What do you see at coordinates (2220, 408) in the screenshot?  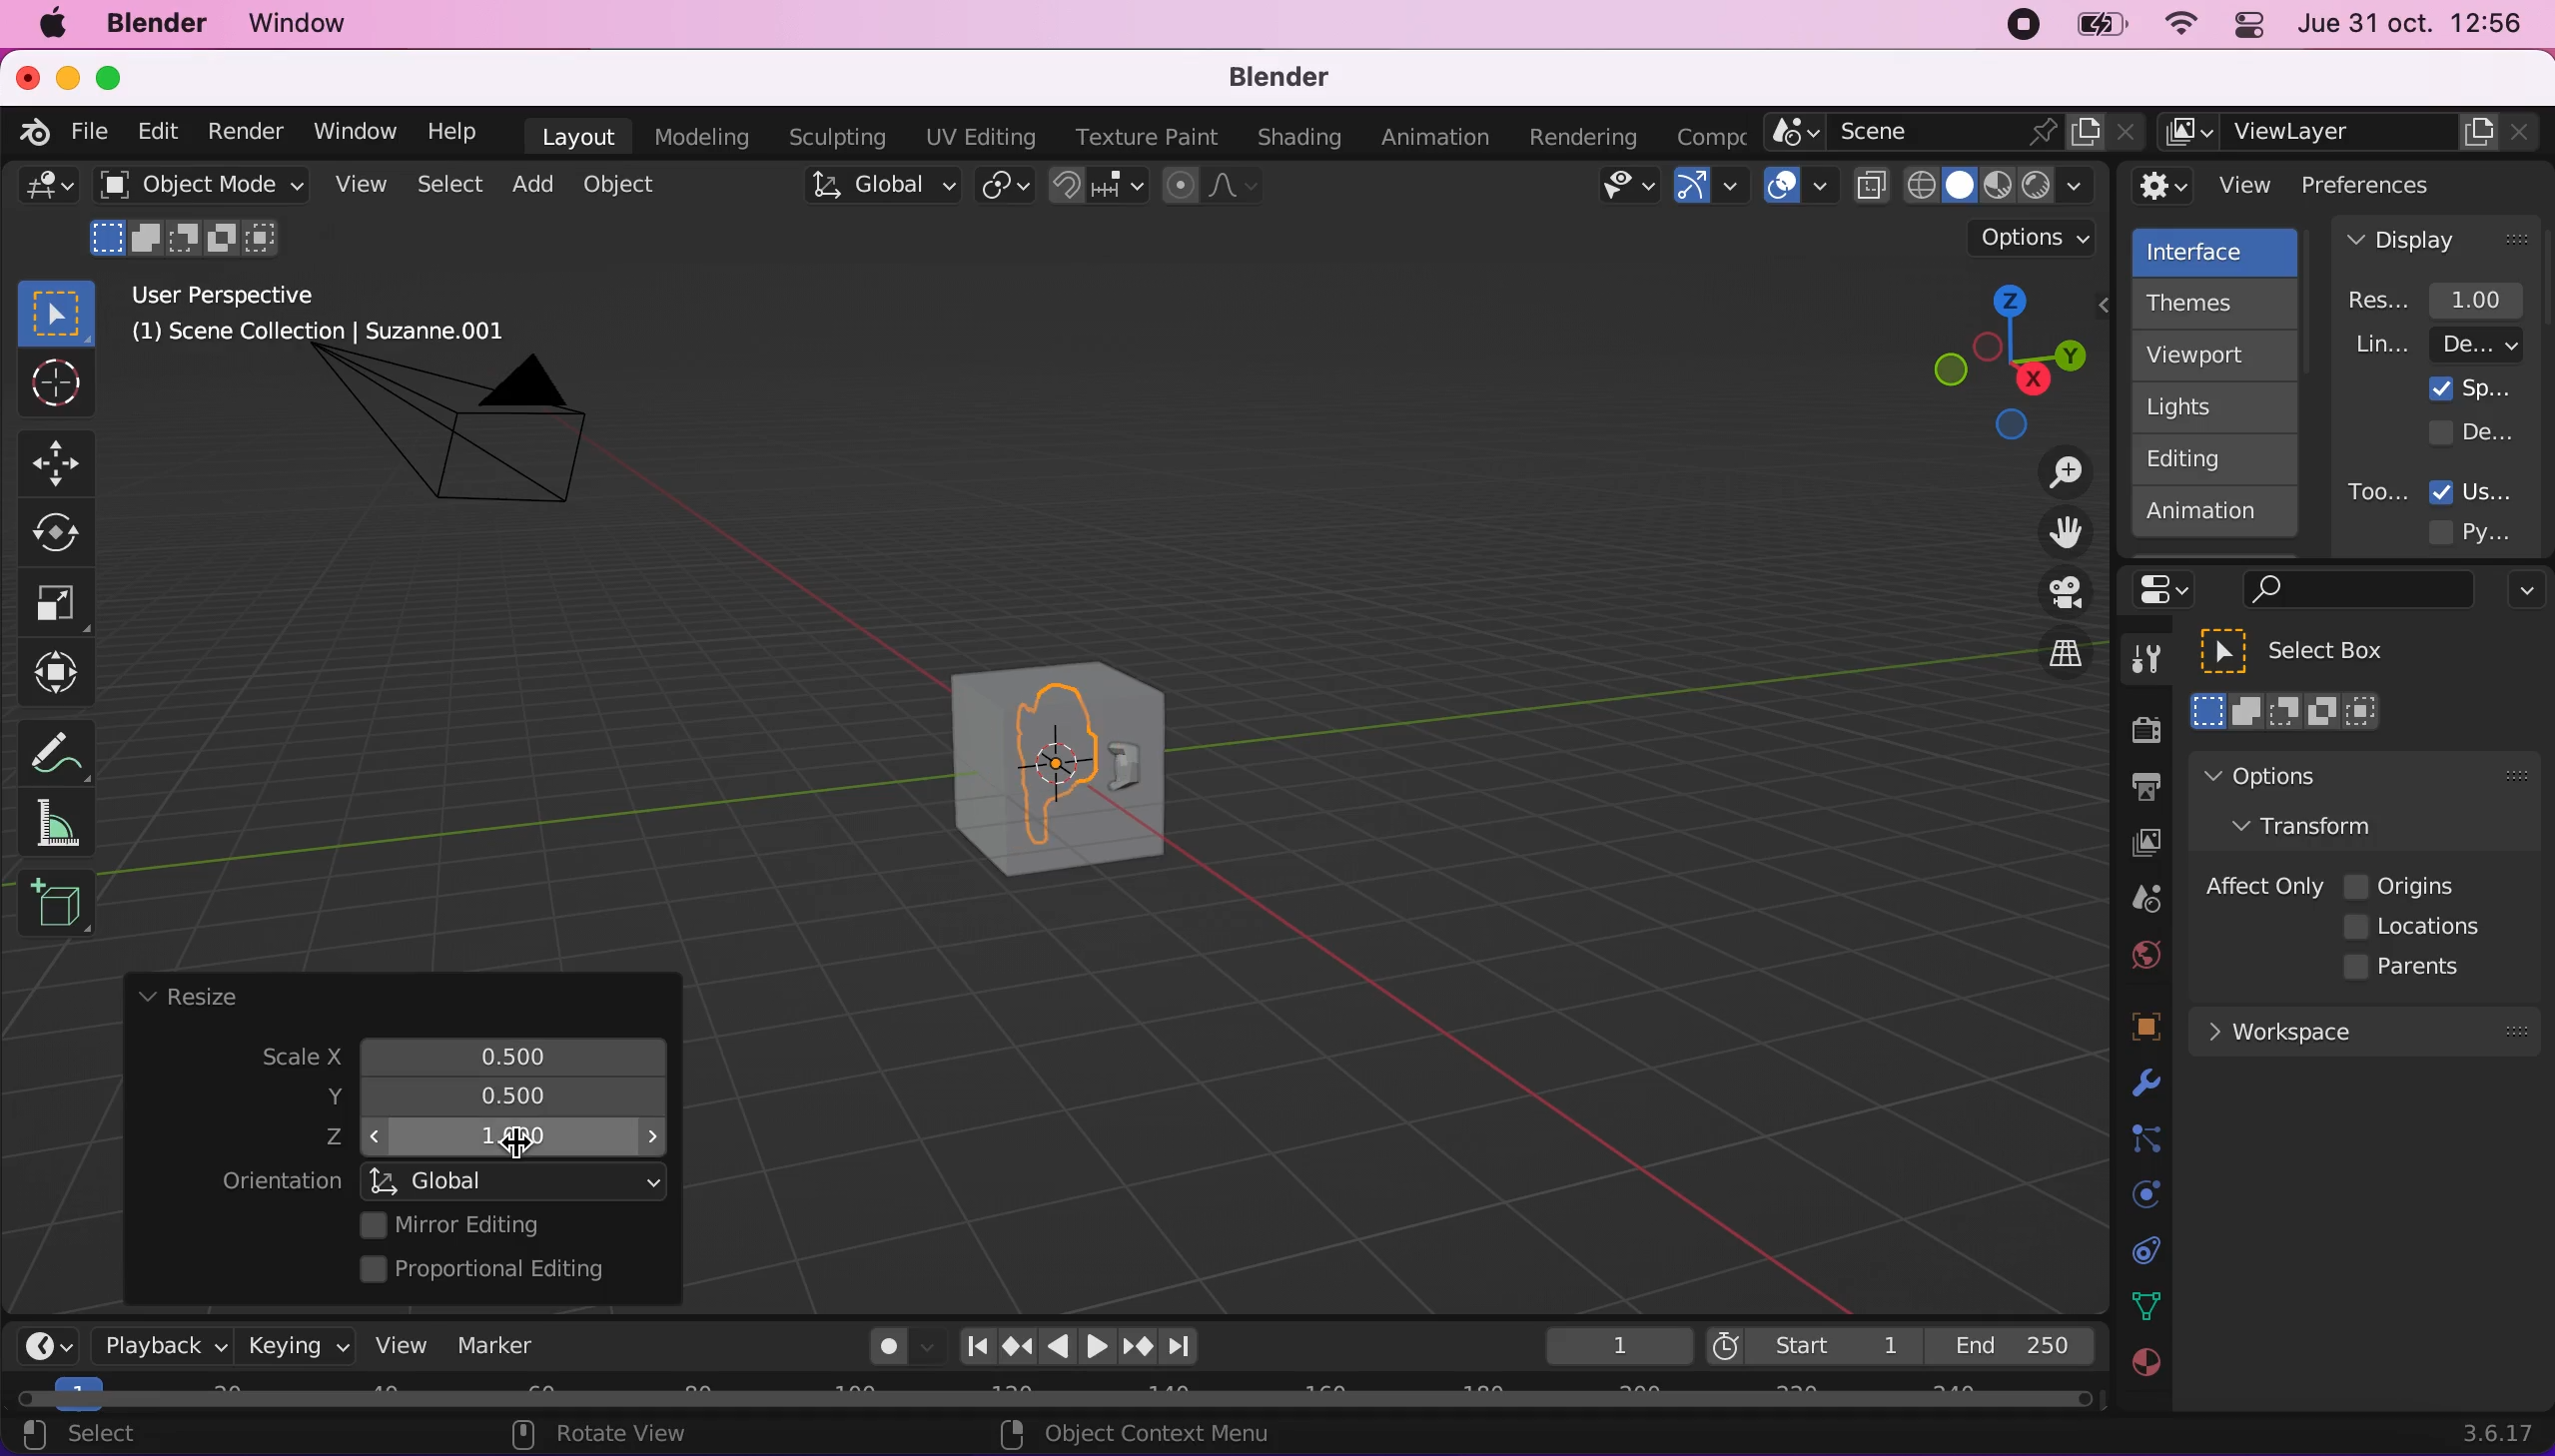 I see `lights` at bounding box center [2220, 408].